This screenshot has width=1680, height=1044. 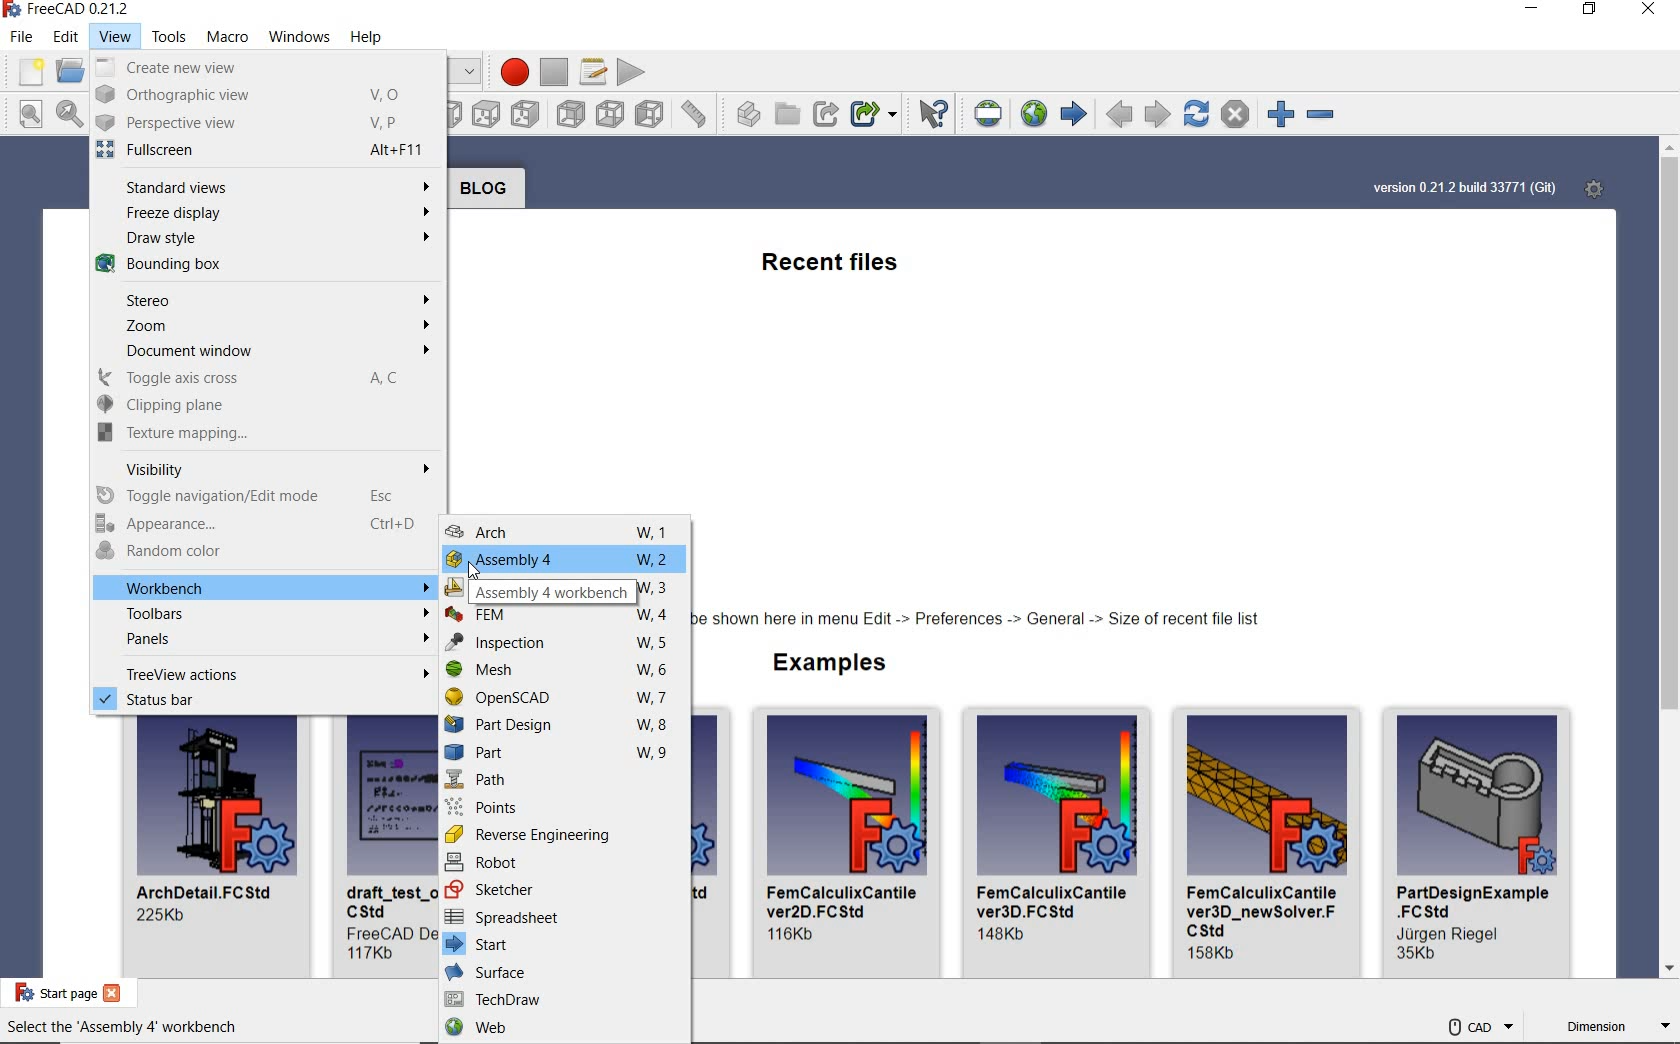 What do you see at coordinates (1195, 113) in the screenshot?
I see `refresh webpage` at bounding box center [1195, 113].